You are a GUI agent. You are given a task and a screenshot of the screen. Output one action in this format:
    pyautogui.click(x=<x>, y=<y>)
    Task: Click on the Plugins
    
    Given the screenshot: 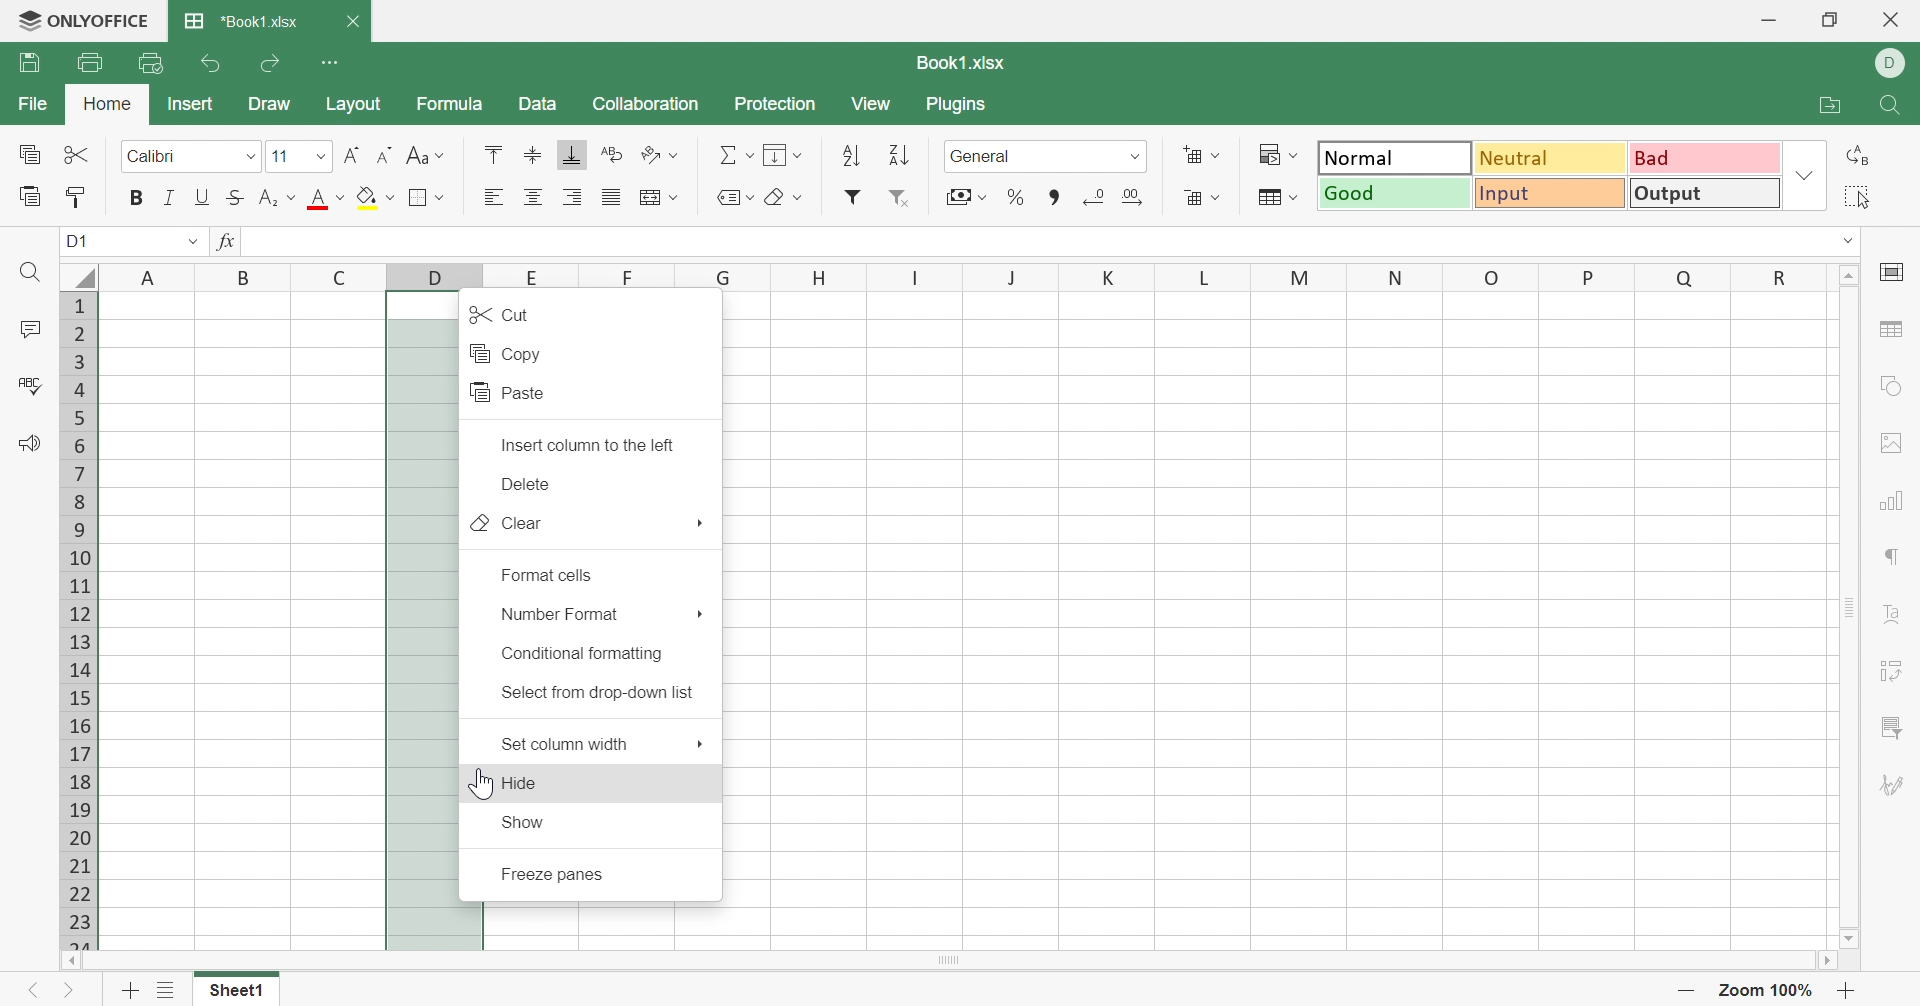 What is the action you would take?
    pyautogui.click(x=958, y=108)
    